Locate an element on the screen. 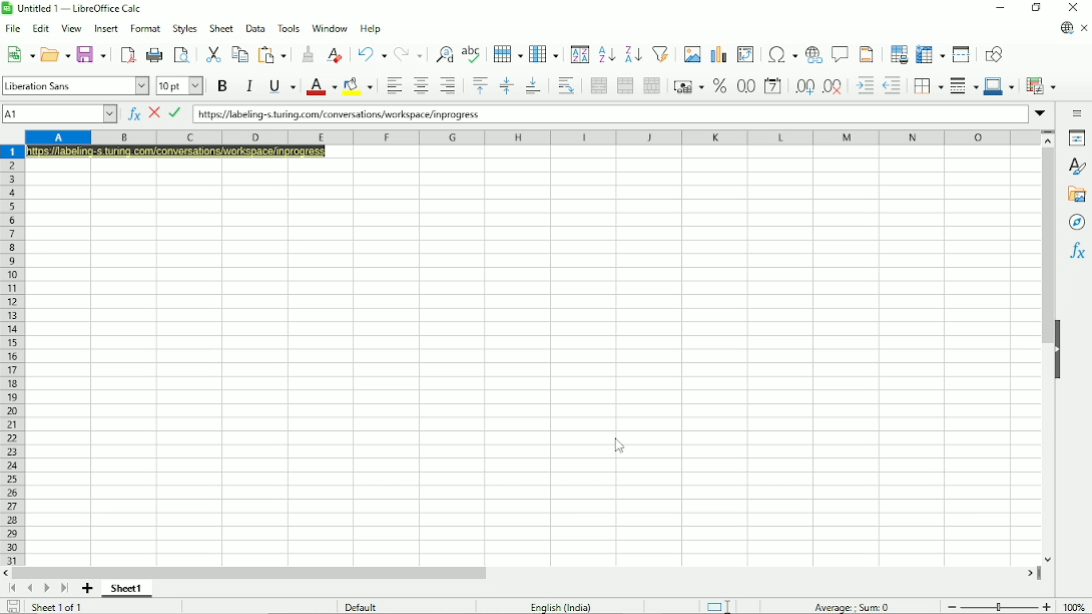 Image resolution: width=1092 pixels, height=614 pixels. English (India) is located at coordinates (559, 605).